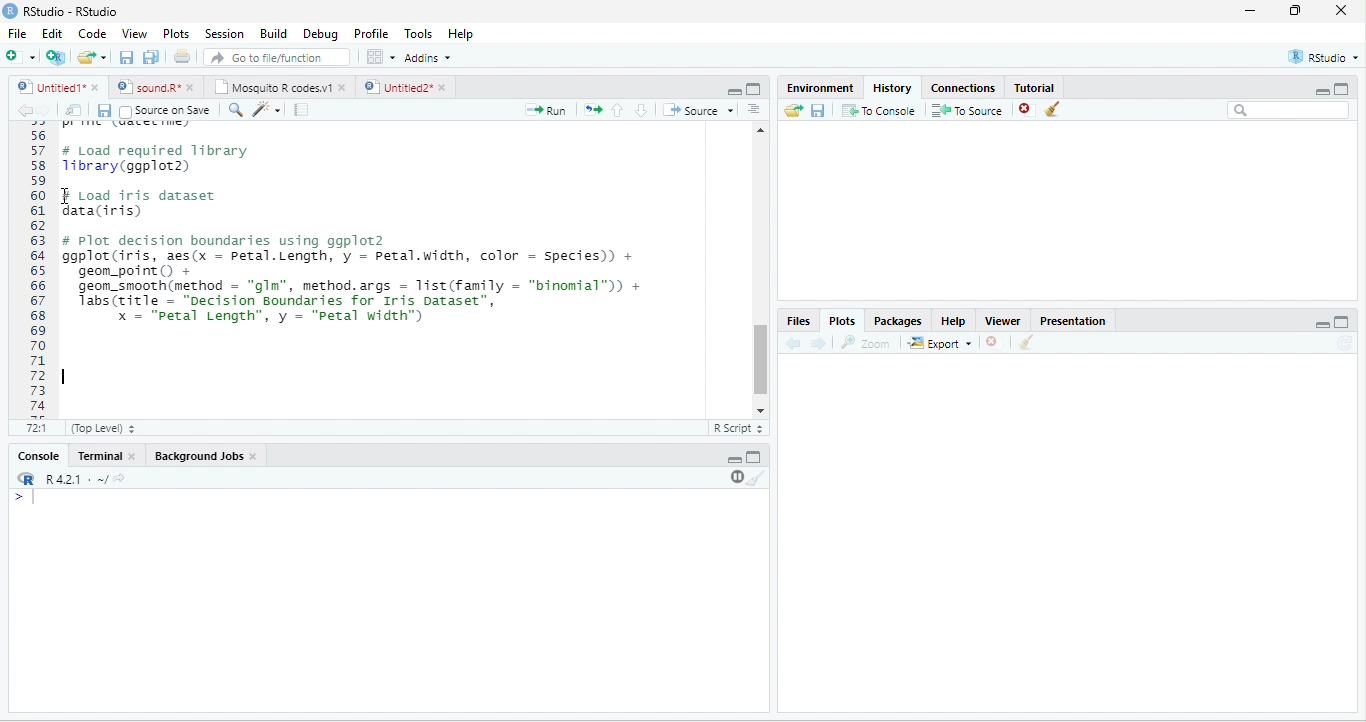 The image size is (1366, 722). I want to click on close file, so click(1027, 110).